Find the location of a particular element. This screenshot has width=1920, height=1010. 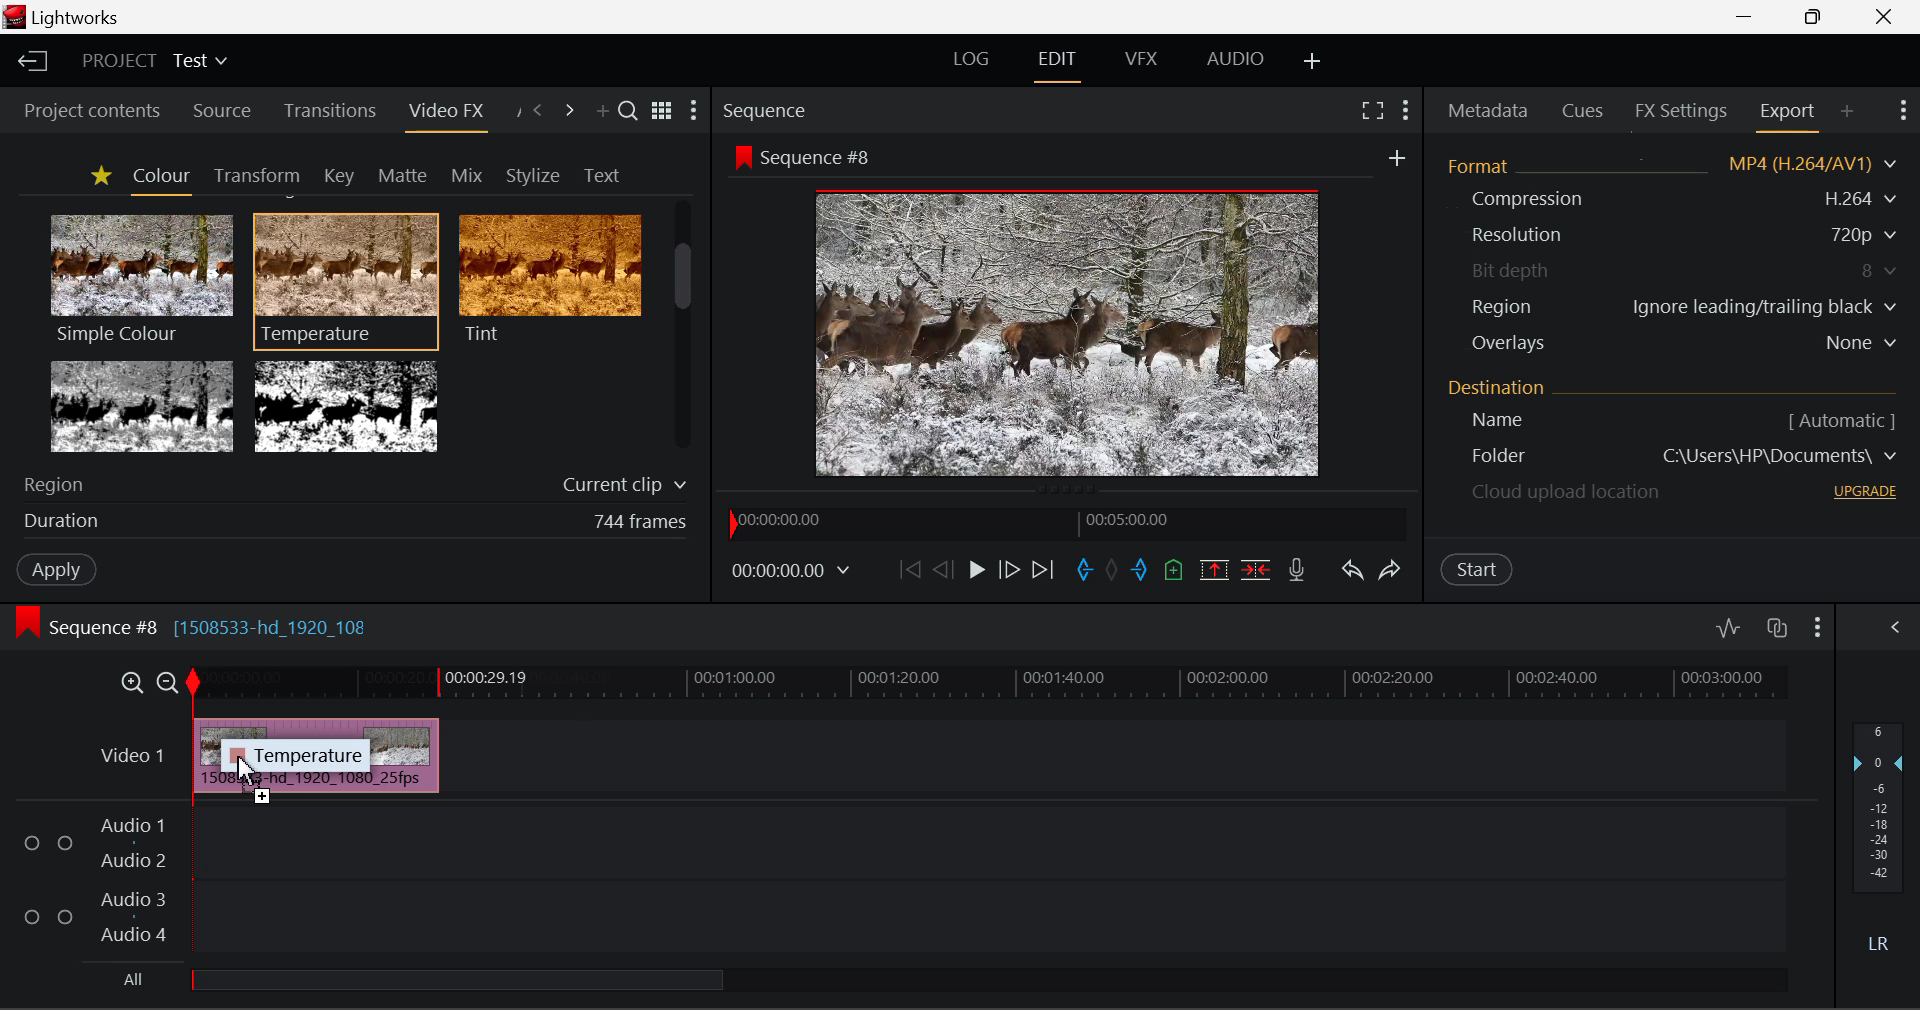

Show Settings is located at coordinates (694, 110).